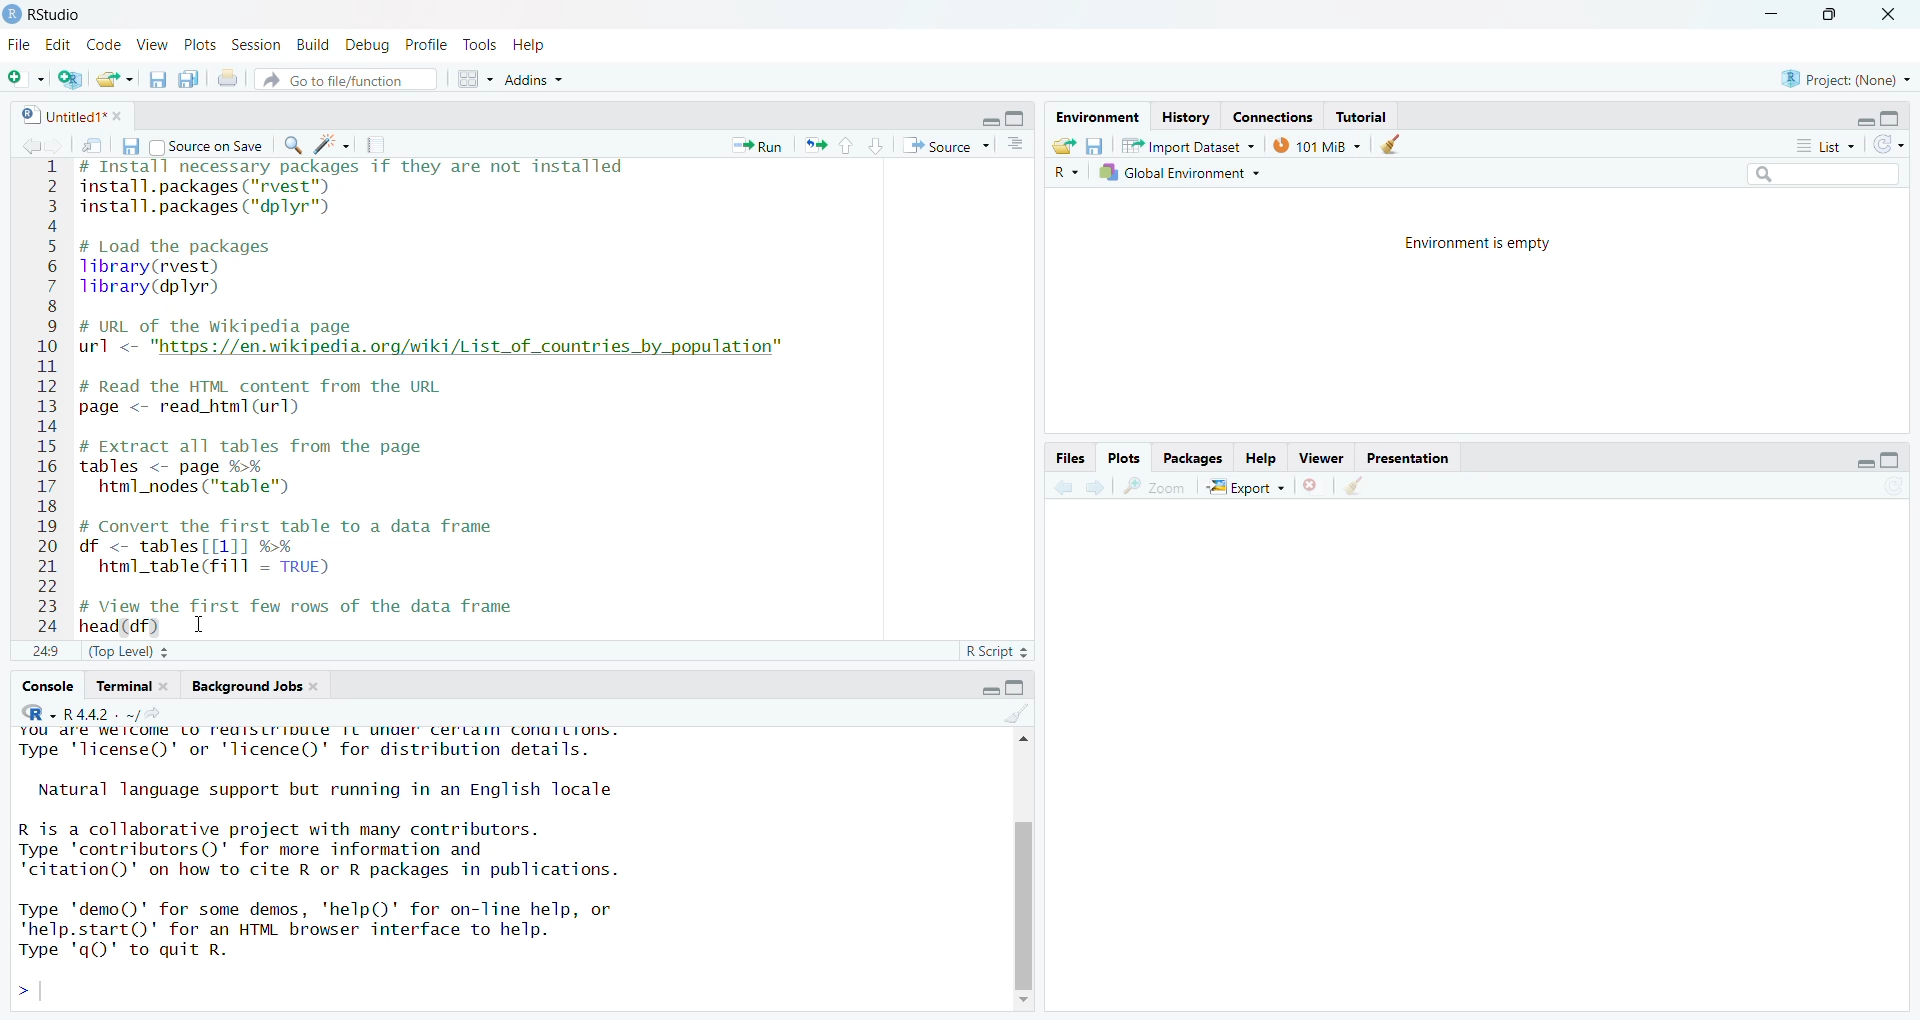  I want to click on 24:9, so click(46, 650).